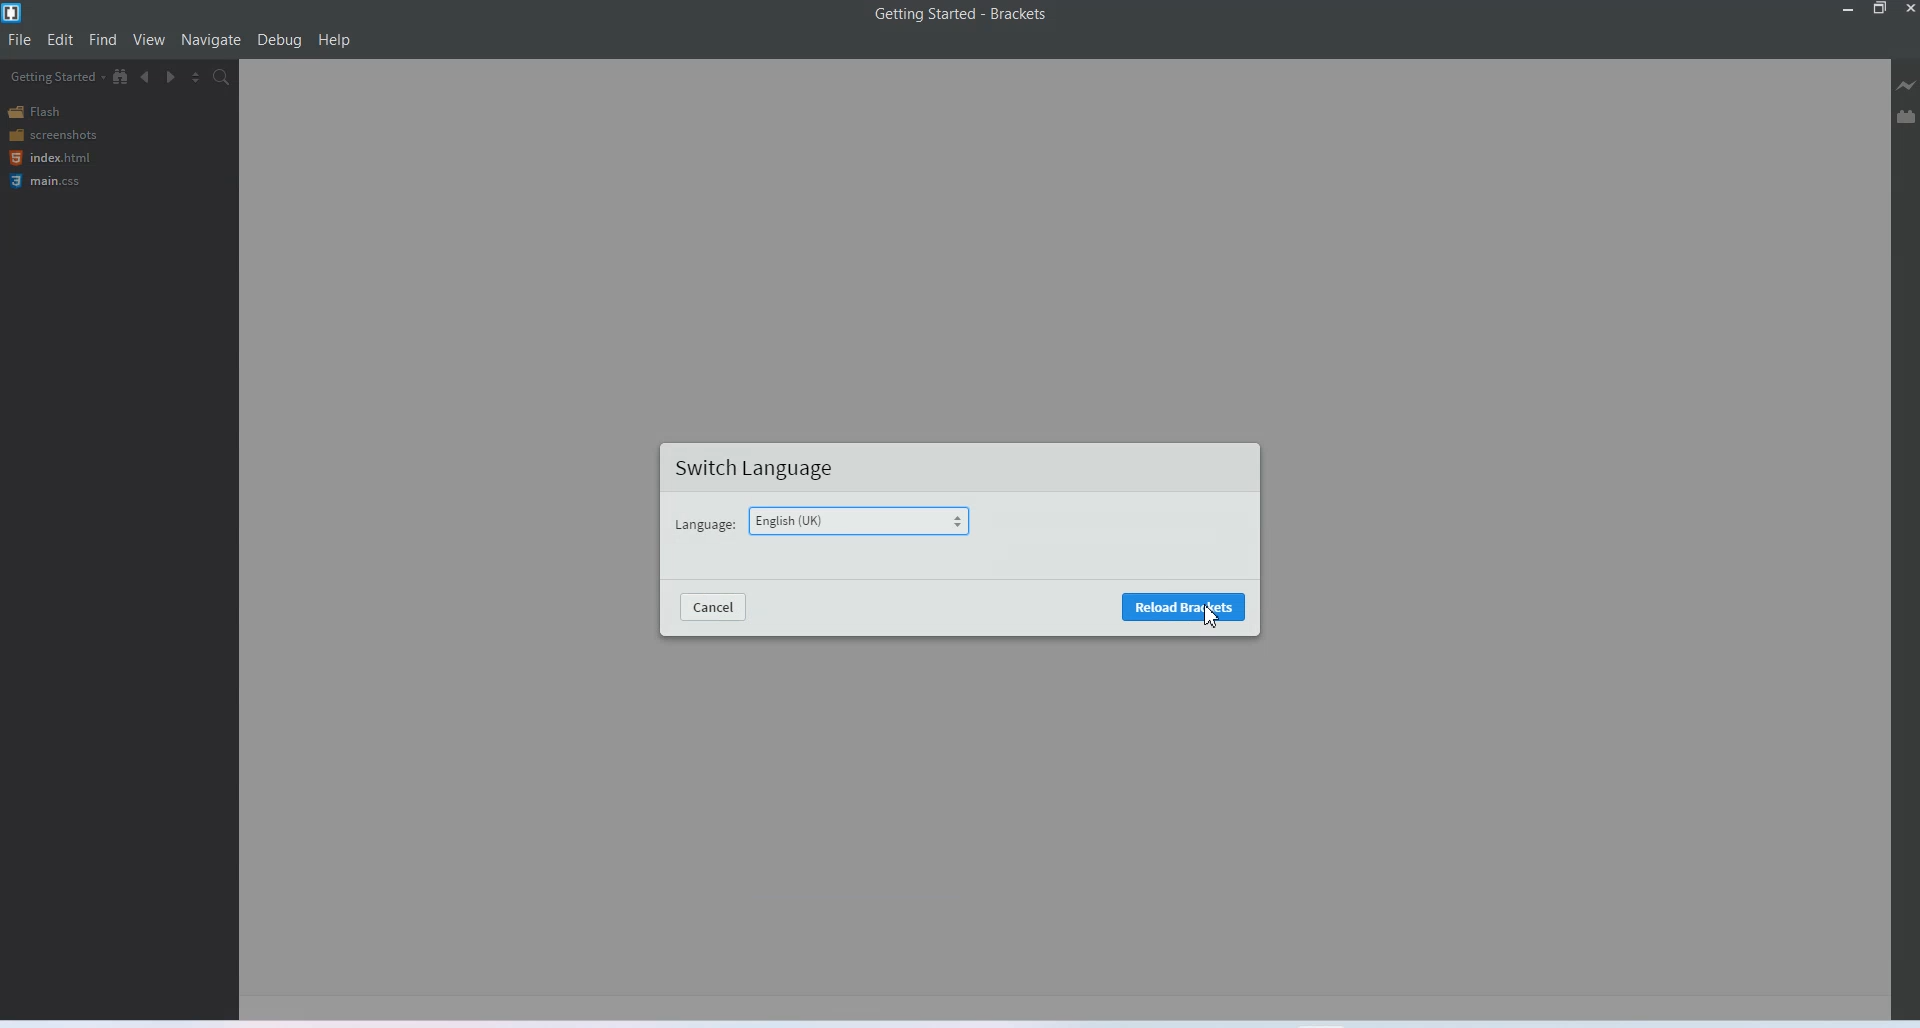  Describe the element at coordinates (1212, 615) in the screenshot. I see `cursor` at that location.